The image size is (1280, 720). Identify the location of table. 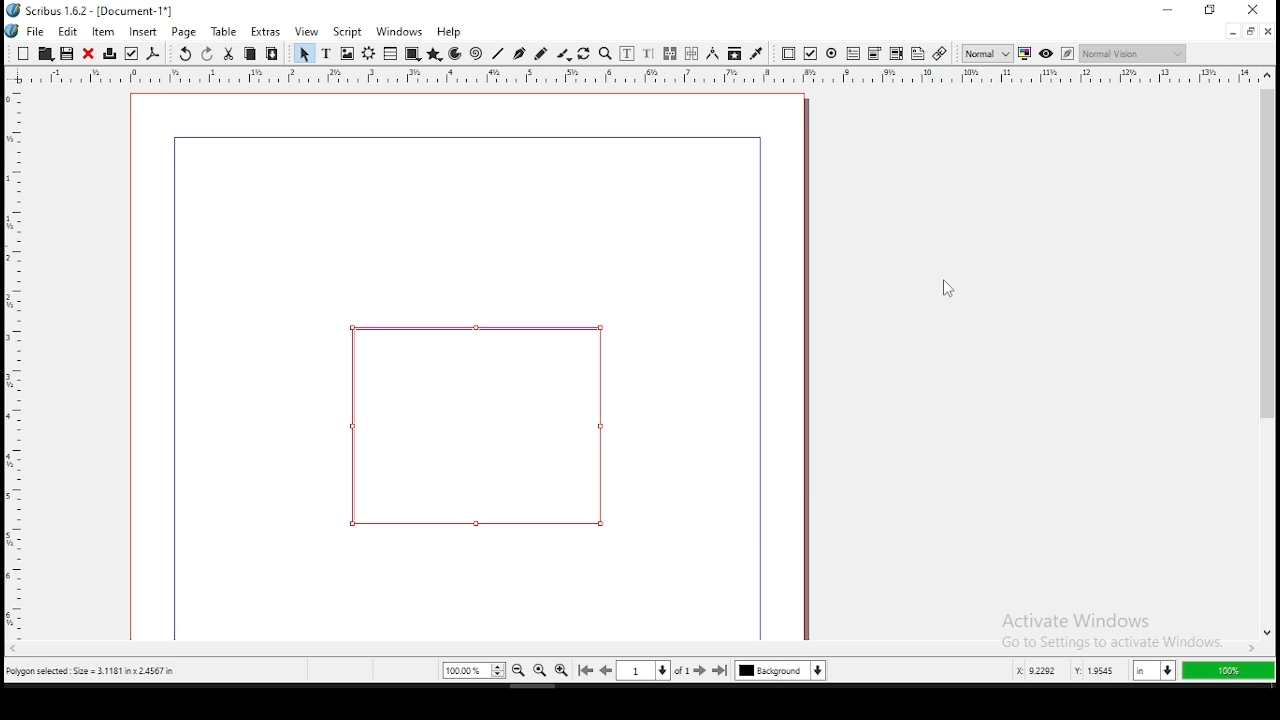
(225, 32).